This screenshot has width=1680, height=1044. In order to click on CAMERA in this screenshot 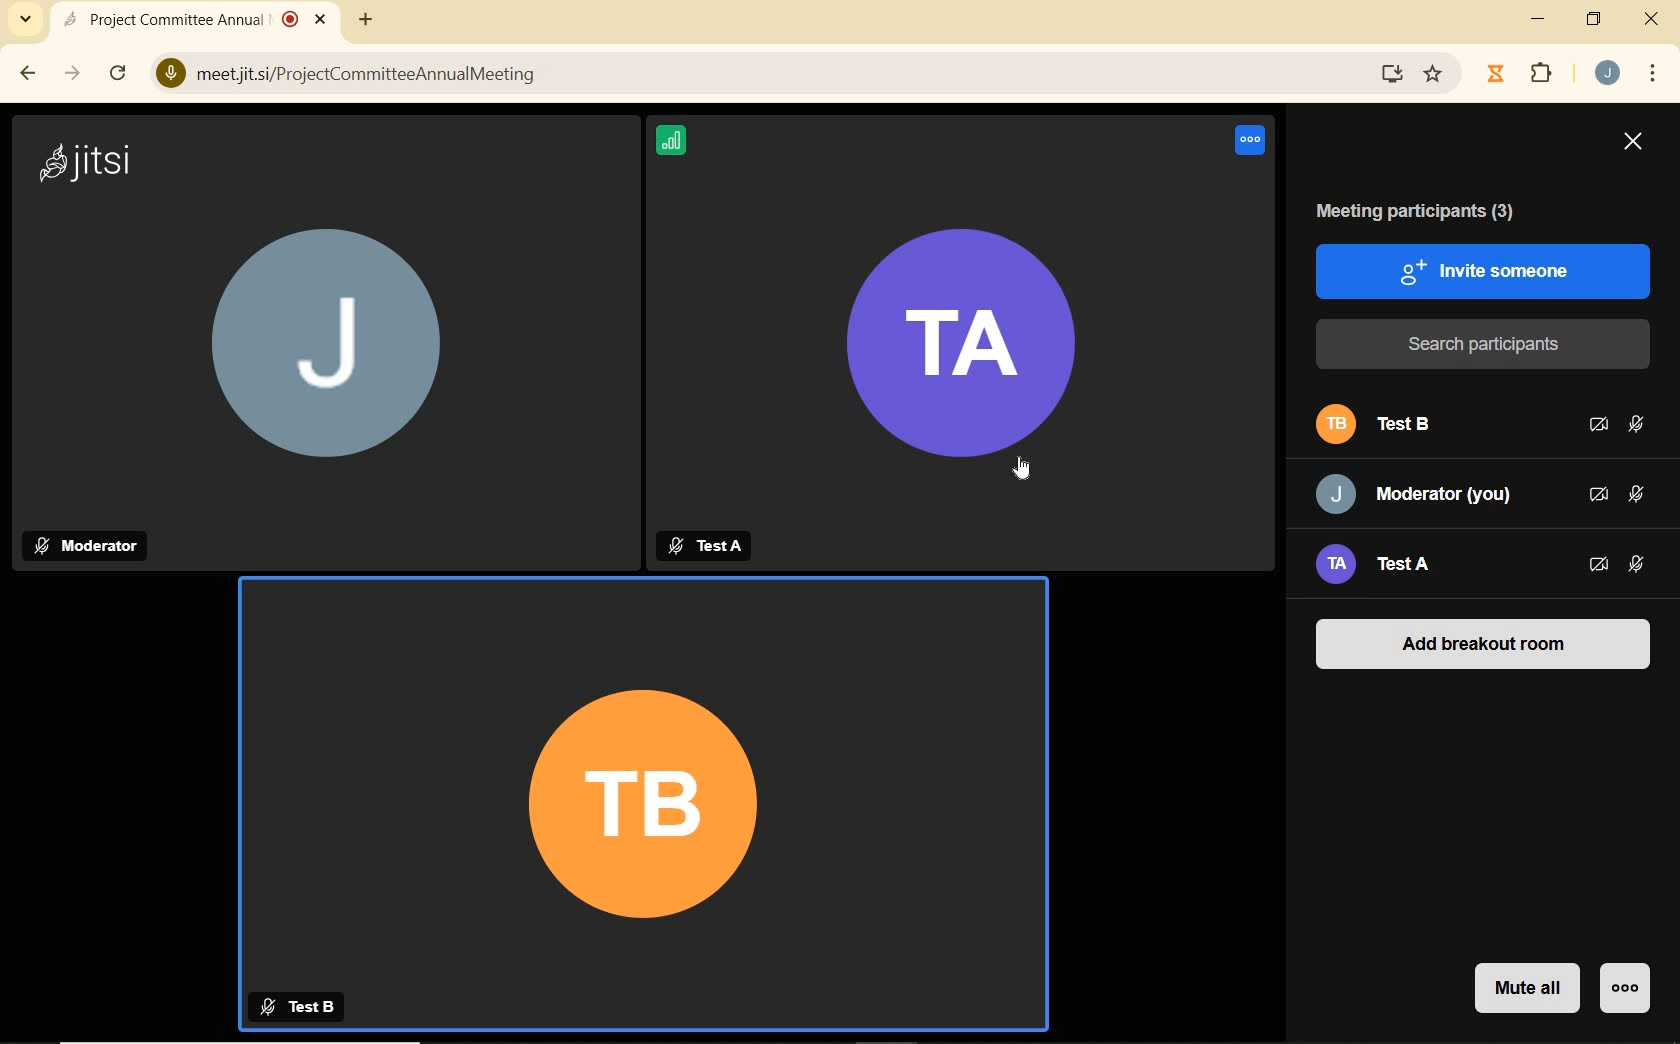, I will do `click(1598, 495)`.